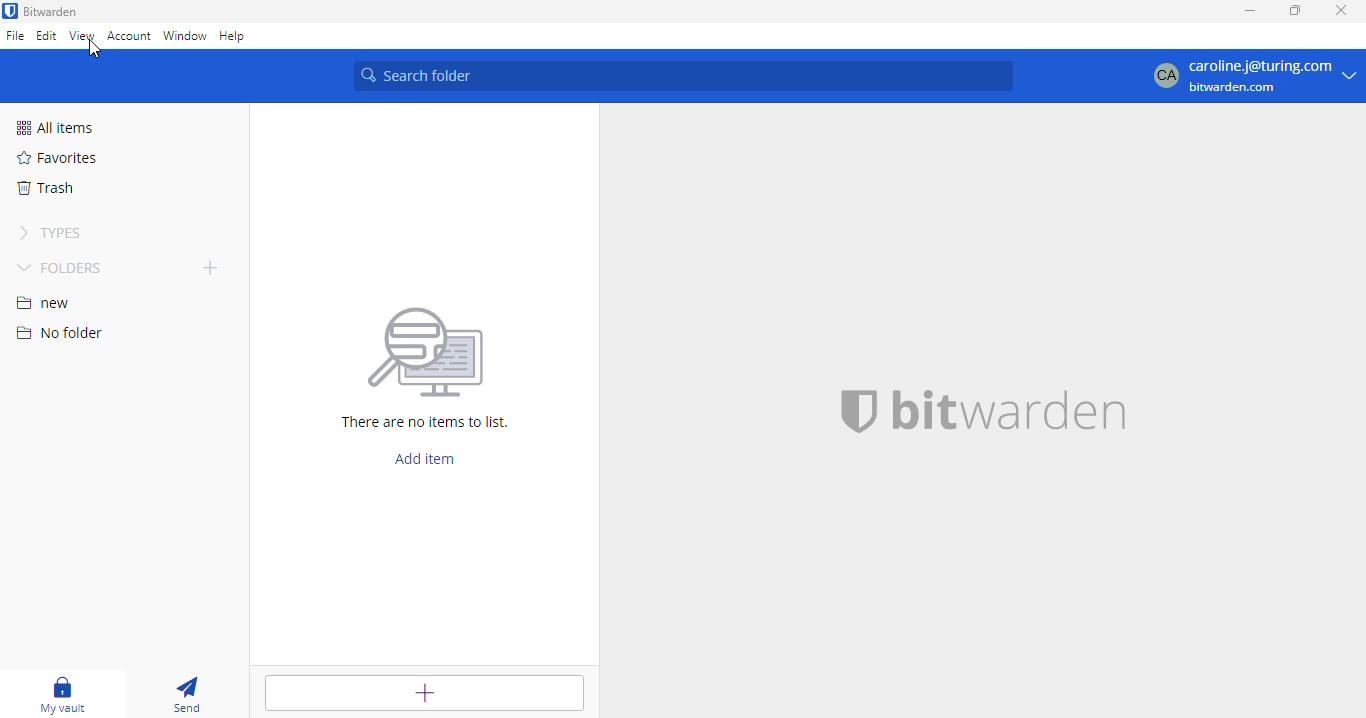 This screenshot has width=1366, height=718. I want to click on view, so click(82, 35).